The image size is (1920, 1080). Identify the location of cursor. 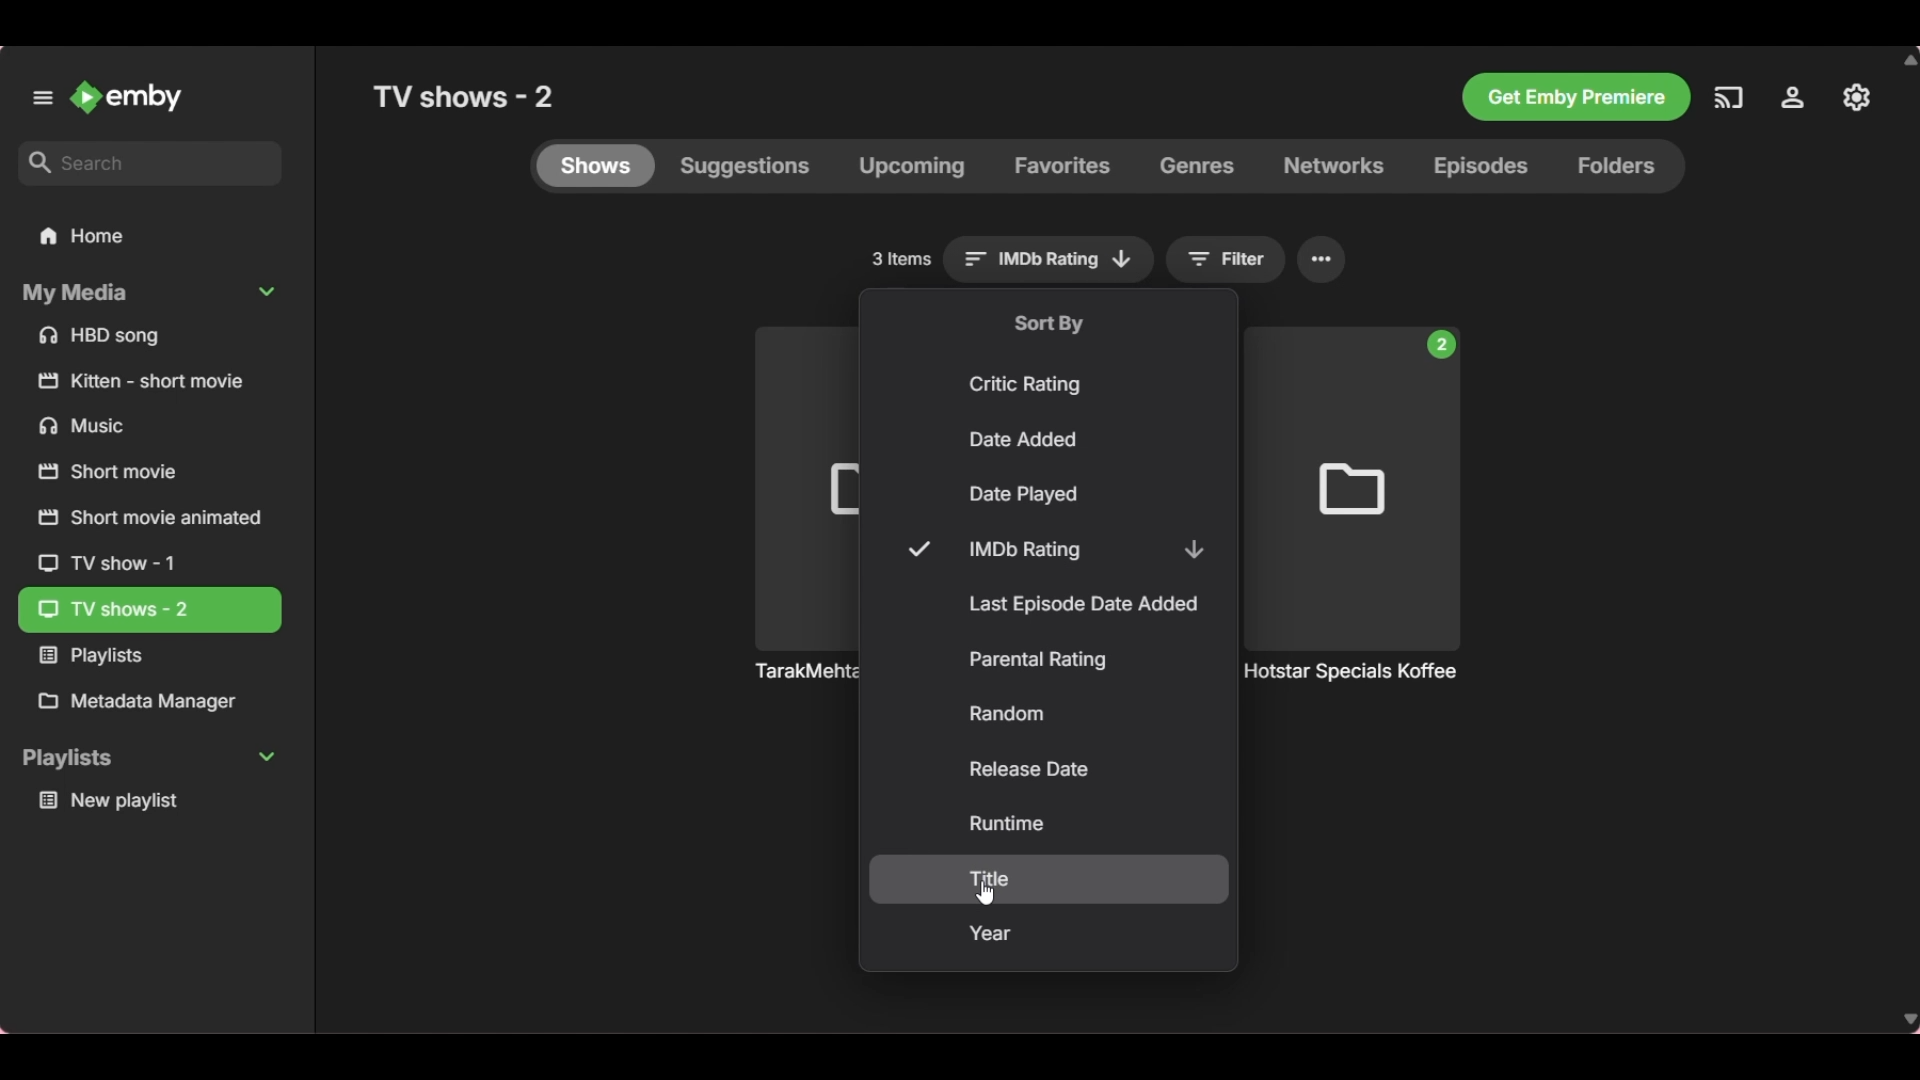
(986, 890).